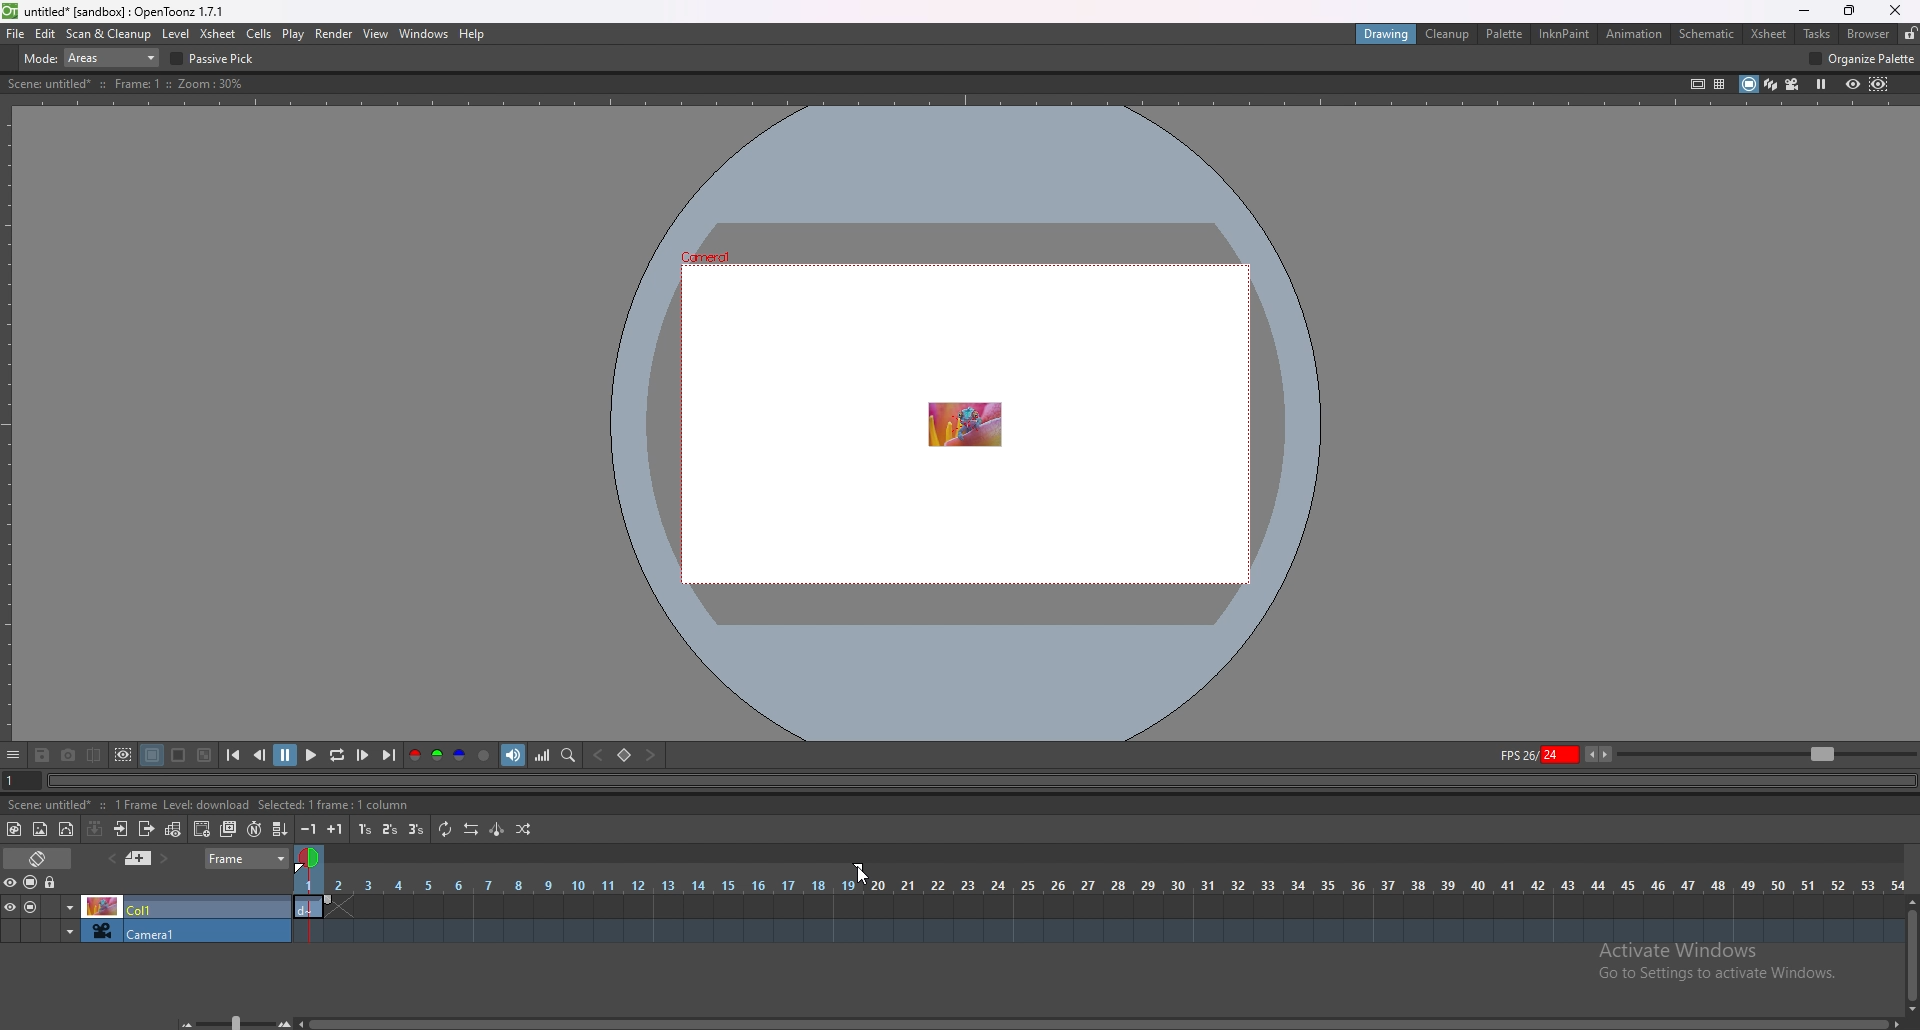 Image resolution: width=1920 pixels, height=1030 pixels. I want to click on drawing, so click(1389, 34).